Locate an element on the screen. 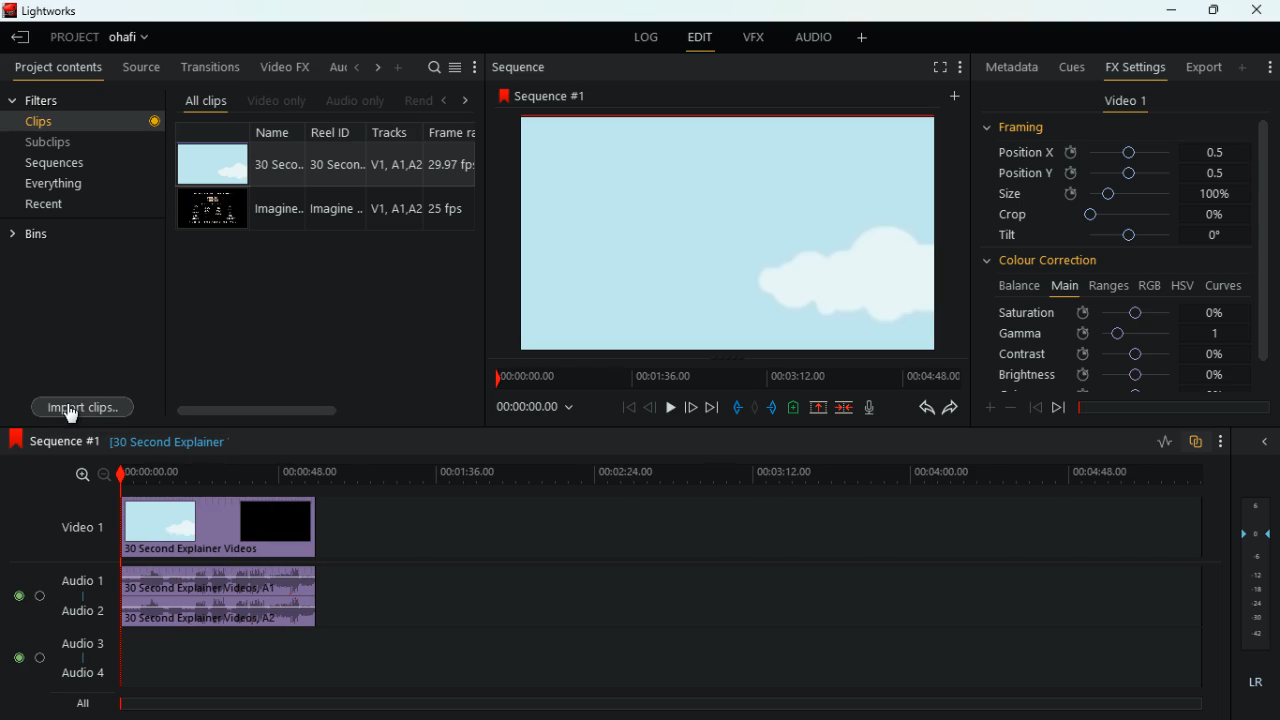  play is located at coordinates (671, 407).